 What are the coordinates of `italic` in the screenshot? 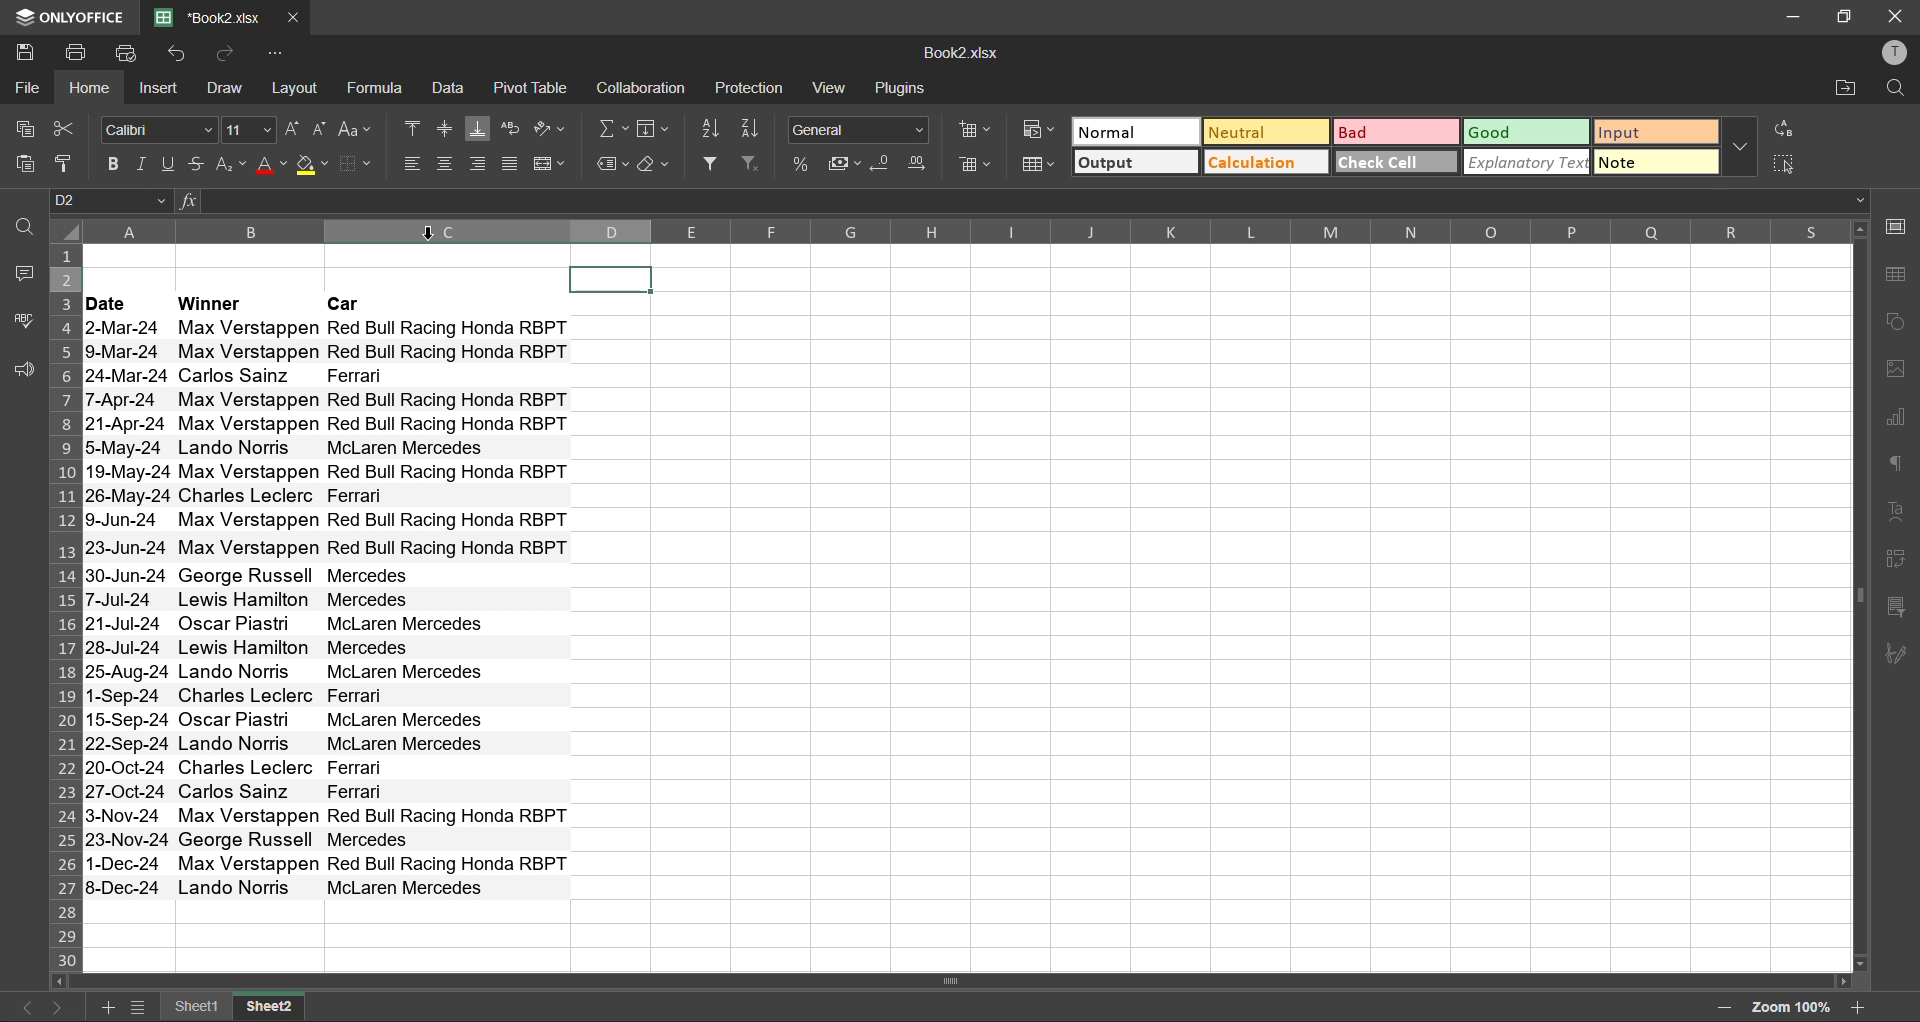 It's located at (142, 165).